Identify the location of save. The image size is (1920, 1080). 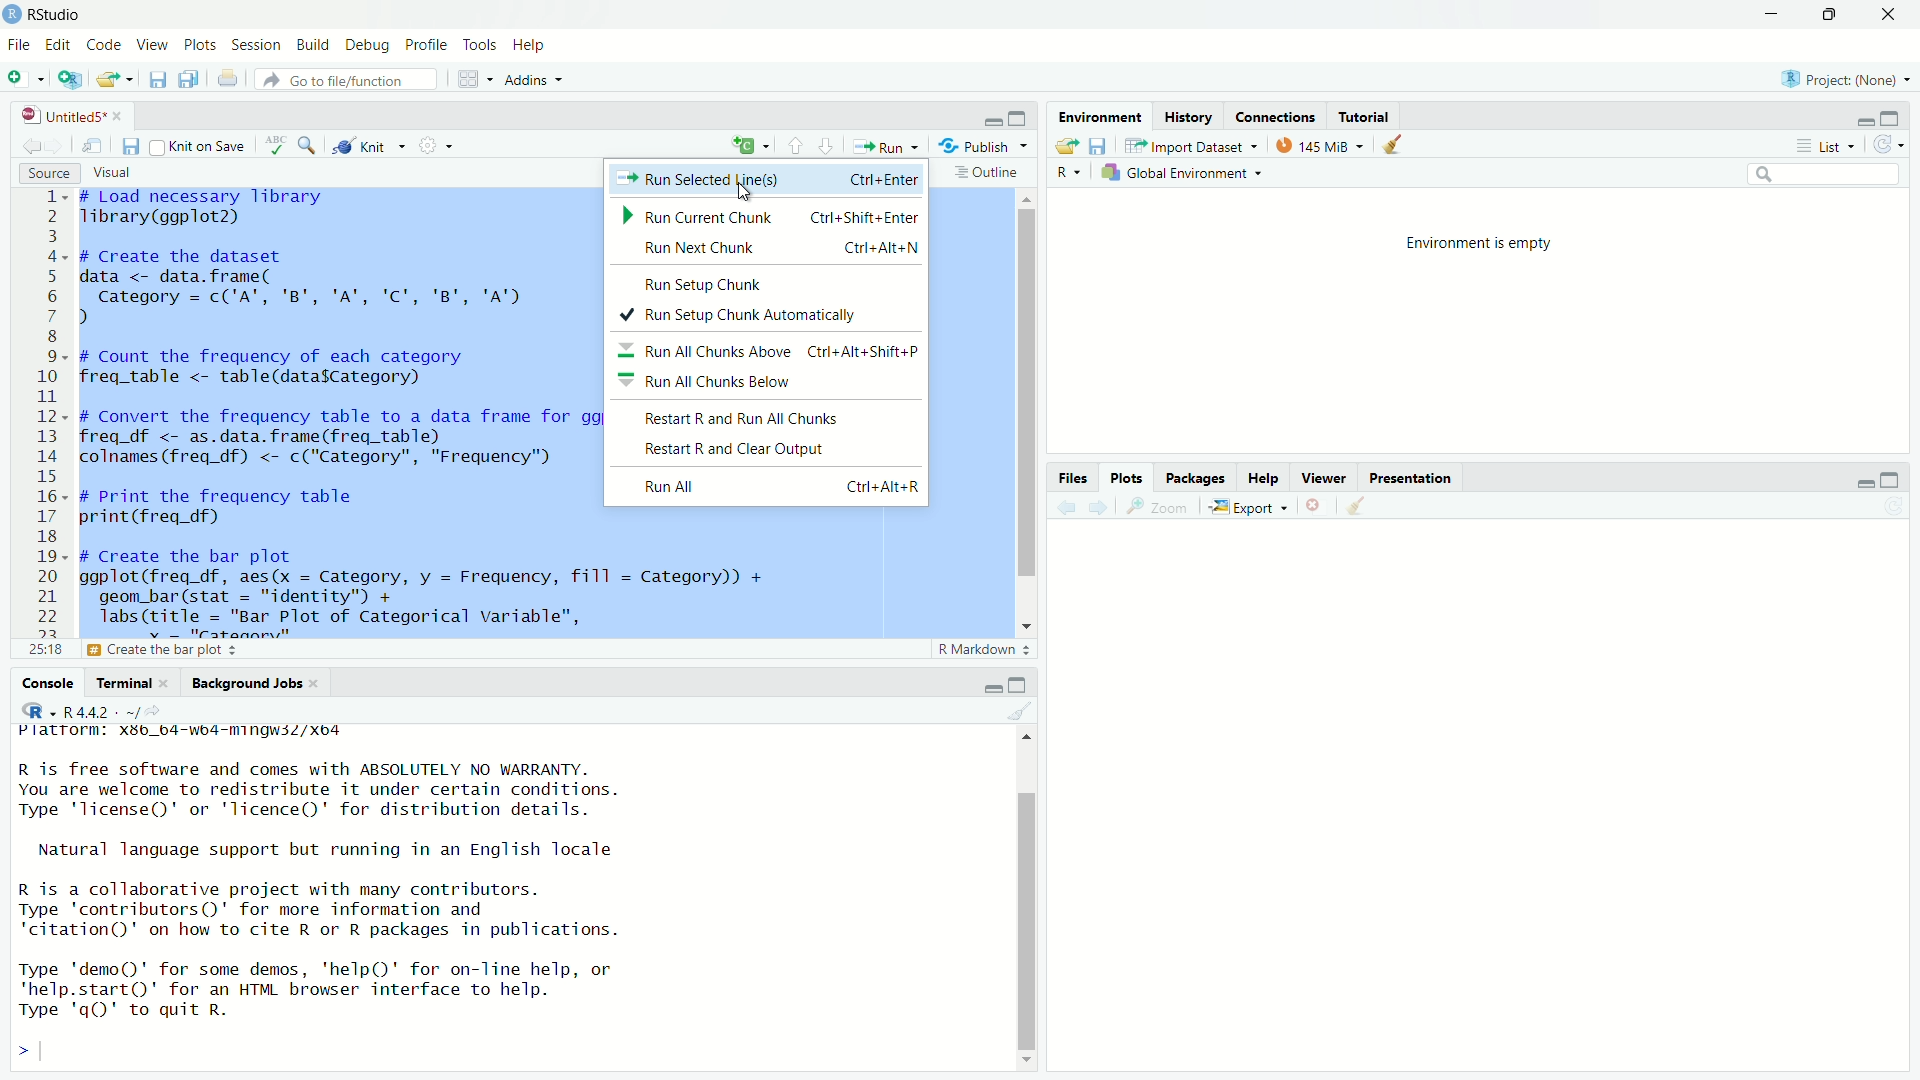
(161, 79).